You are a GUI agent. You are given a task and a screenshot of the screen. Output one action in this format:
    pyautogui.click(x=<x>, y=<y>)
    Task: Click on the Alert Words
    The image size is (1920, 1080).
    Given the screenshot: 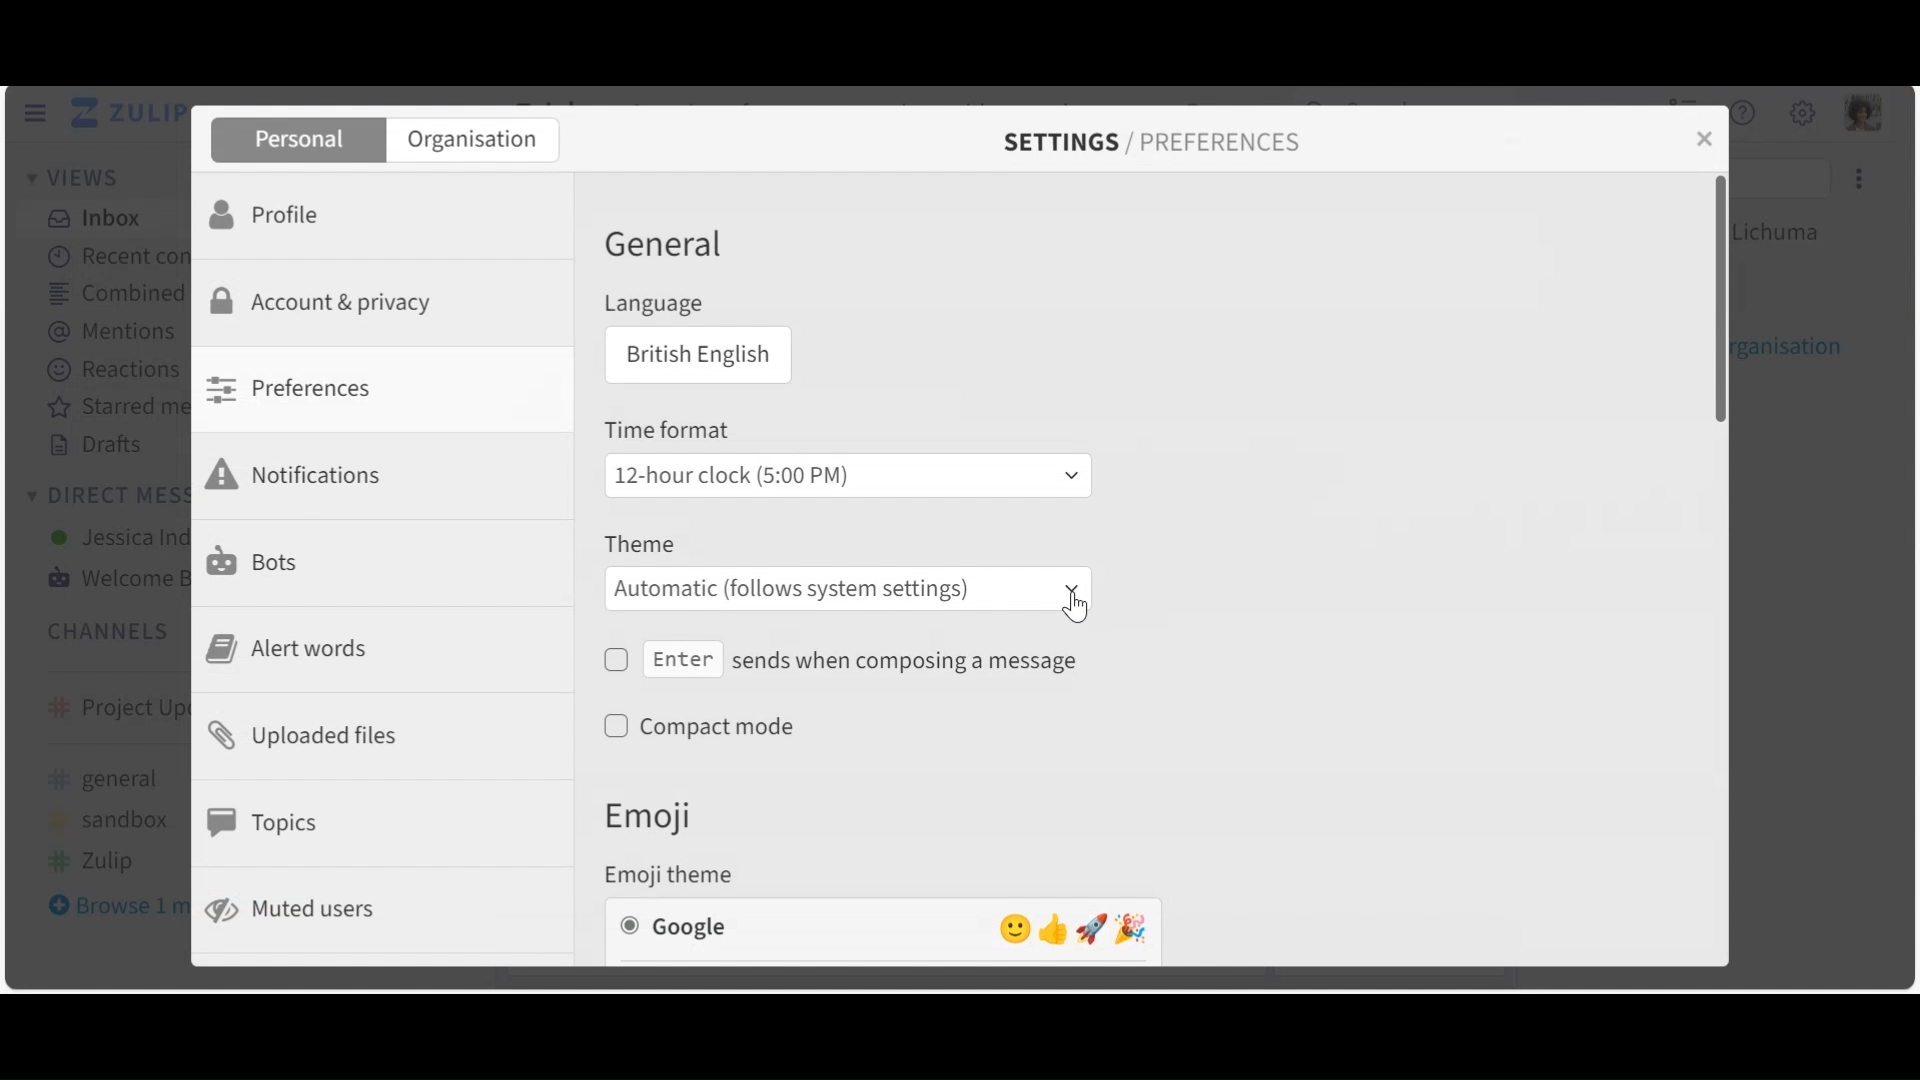 What is the action you would take?
    pyautogui.click(x=290, y=649)
    